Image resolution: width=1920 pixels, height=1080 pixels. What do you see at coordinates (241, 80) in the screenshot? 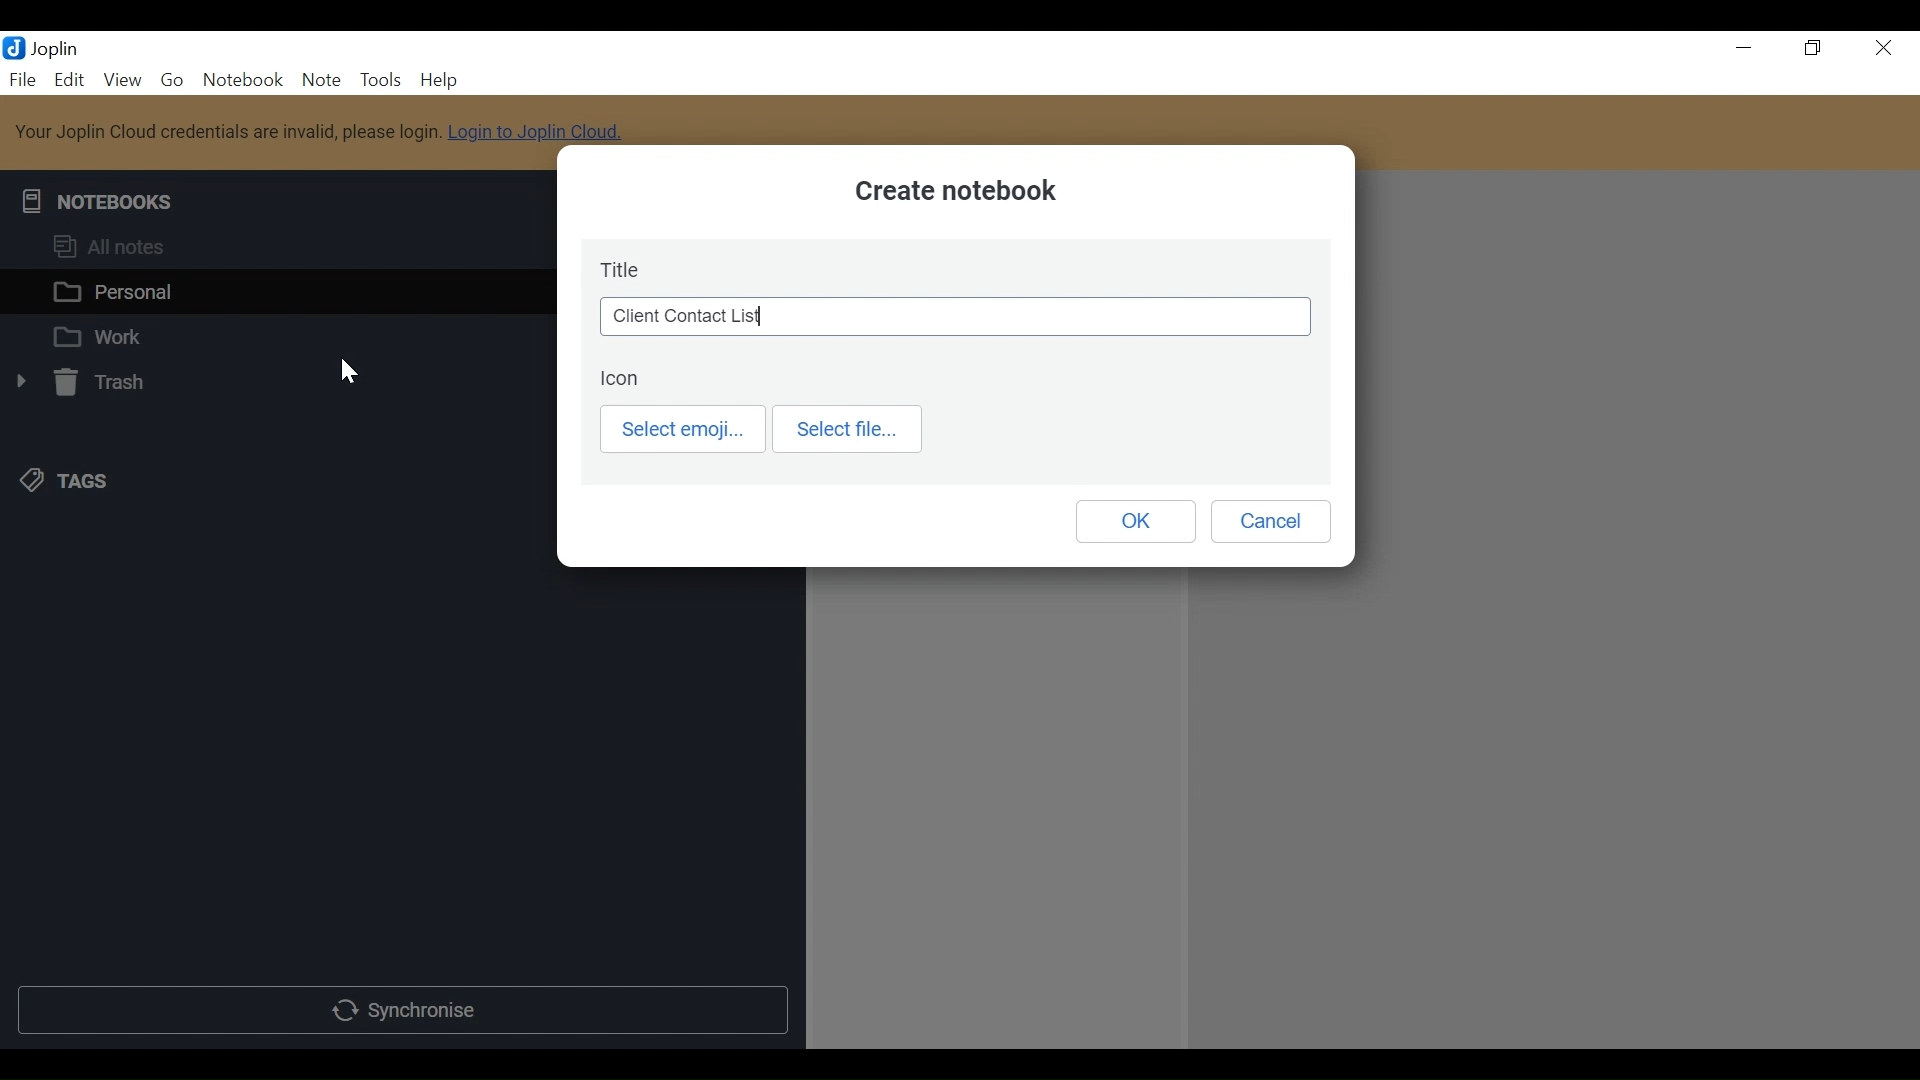
I see `Notebook` at bounding box center [241, 80].